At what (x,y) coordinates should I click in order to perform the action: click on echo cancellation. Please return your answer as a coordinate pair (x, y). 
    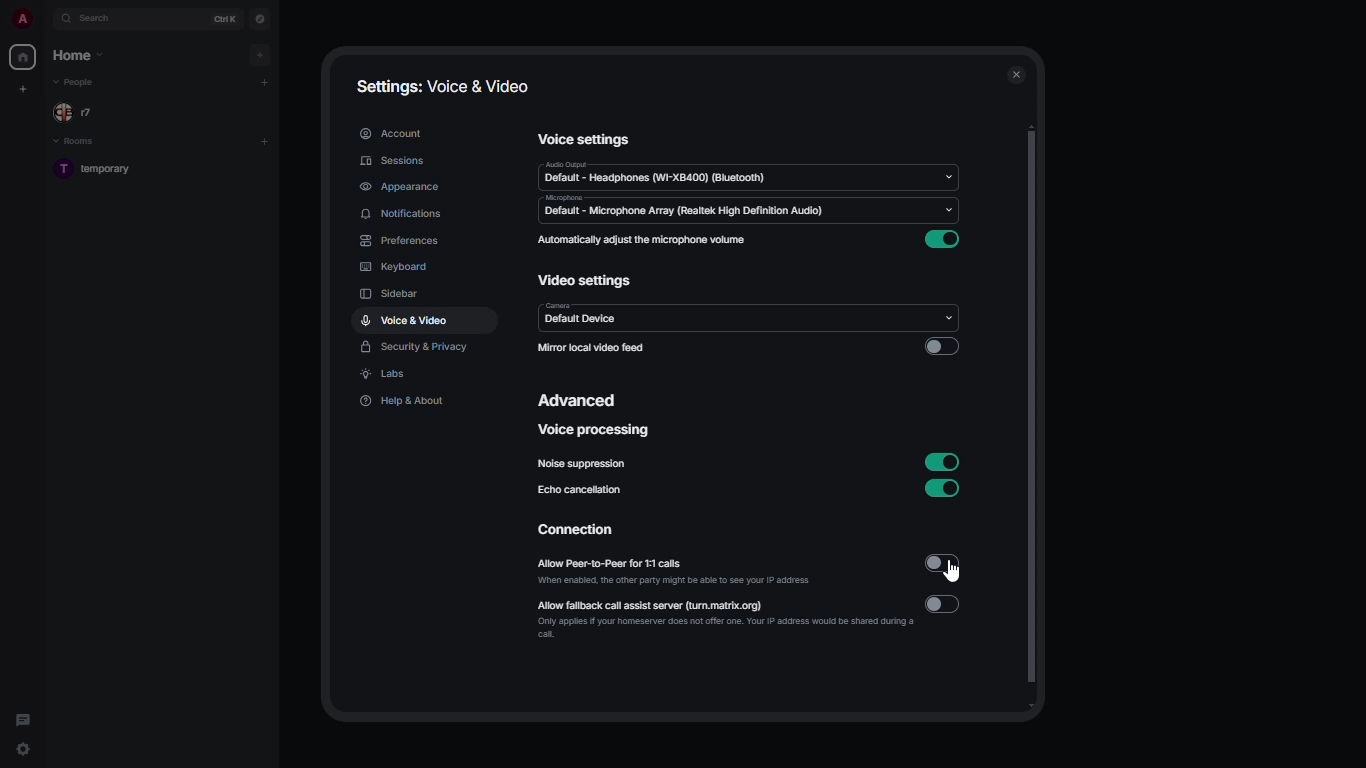
    Looking at the image, I should click on (580, 490).